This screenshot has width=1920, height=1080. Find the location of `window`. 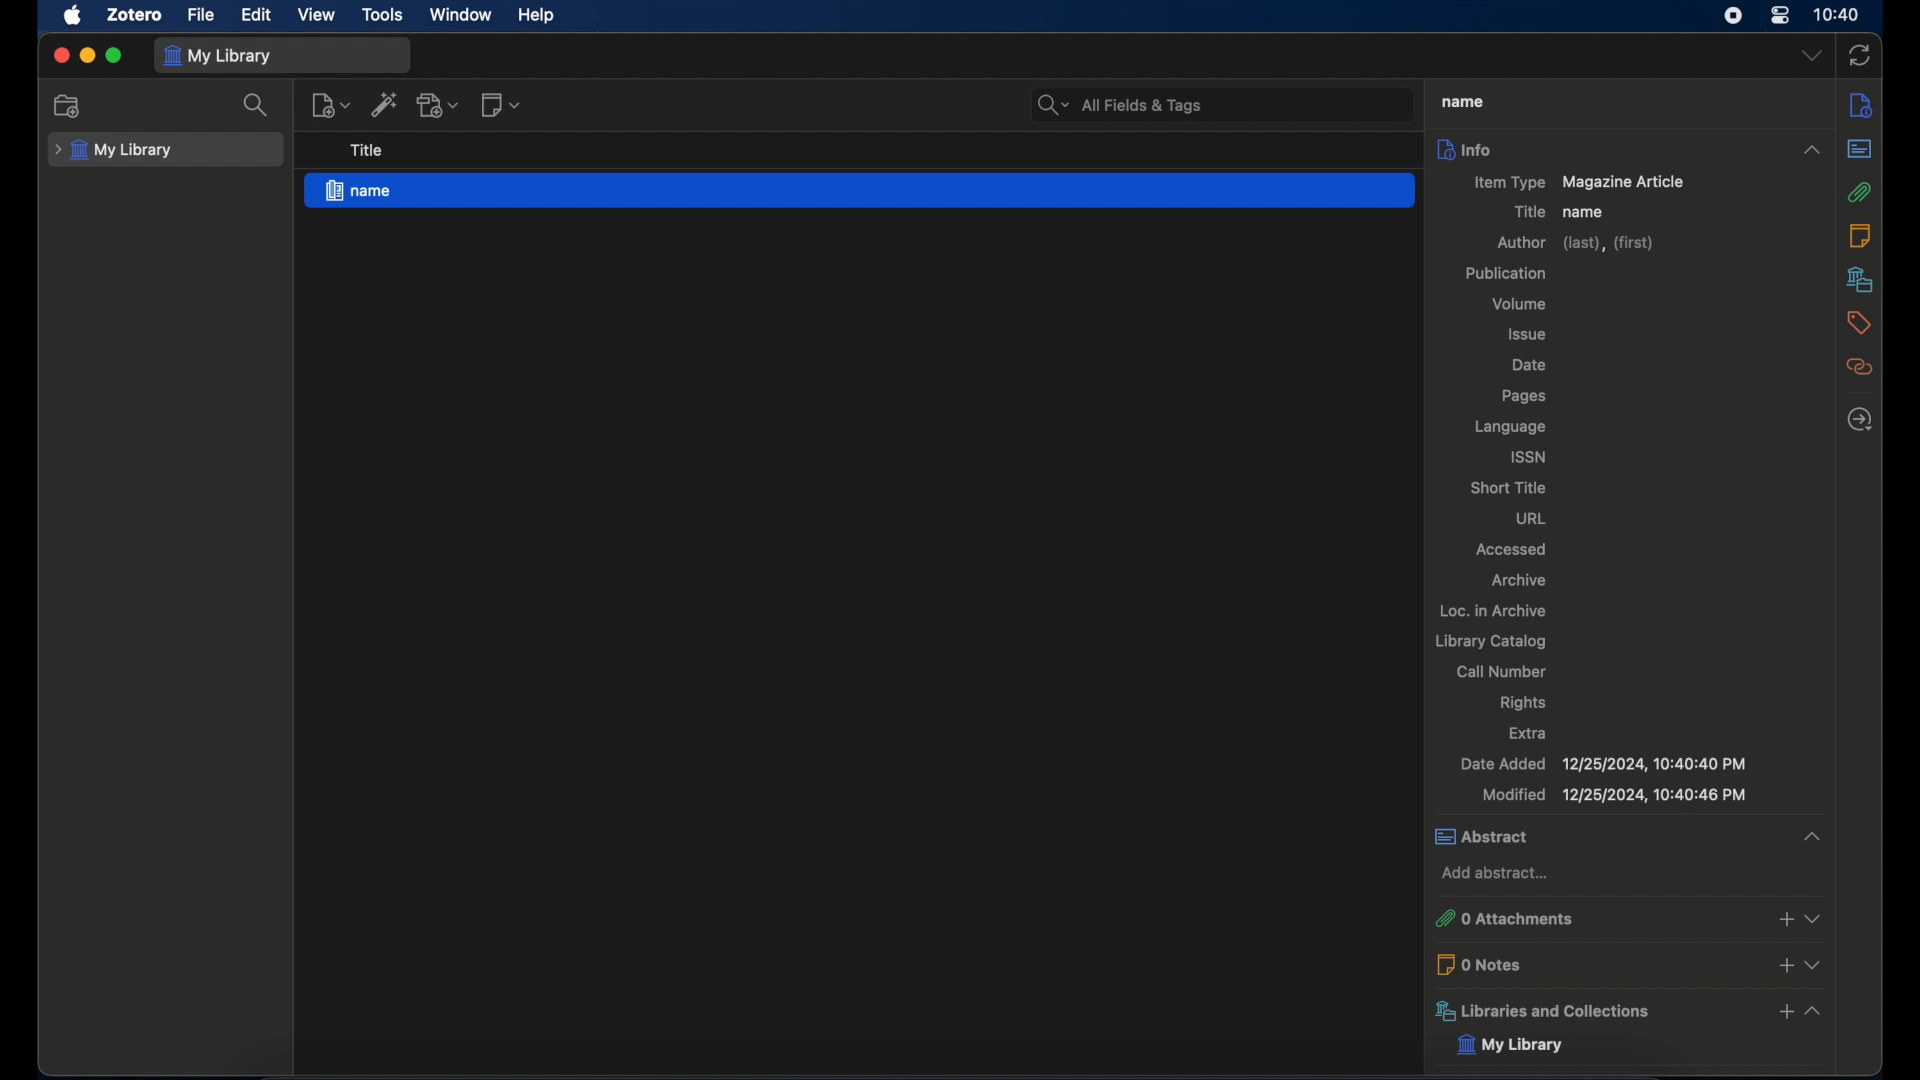

window is located at coordinates (462, 15).